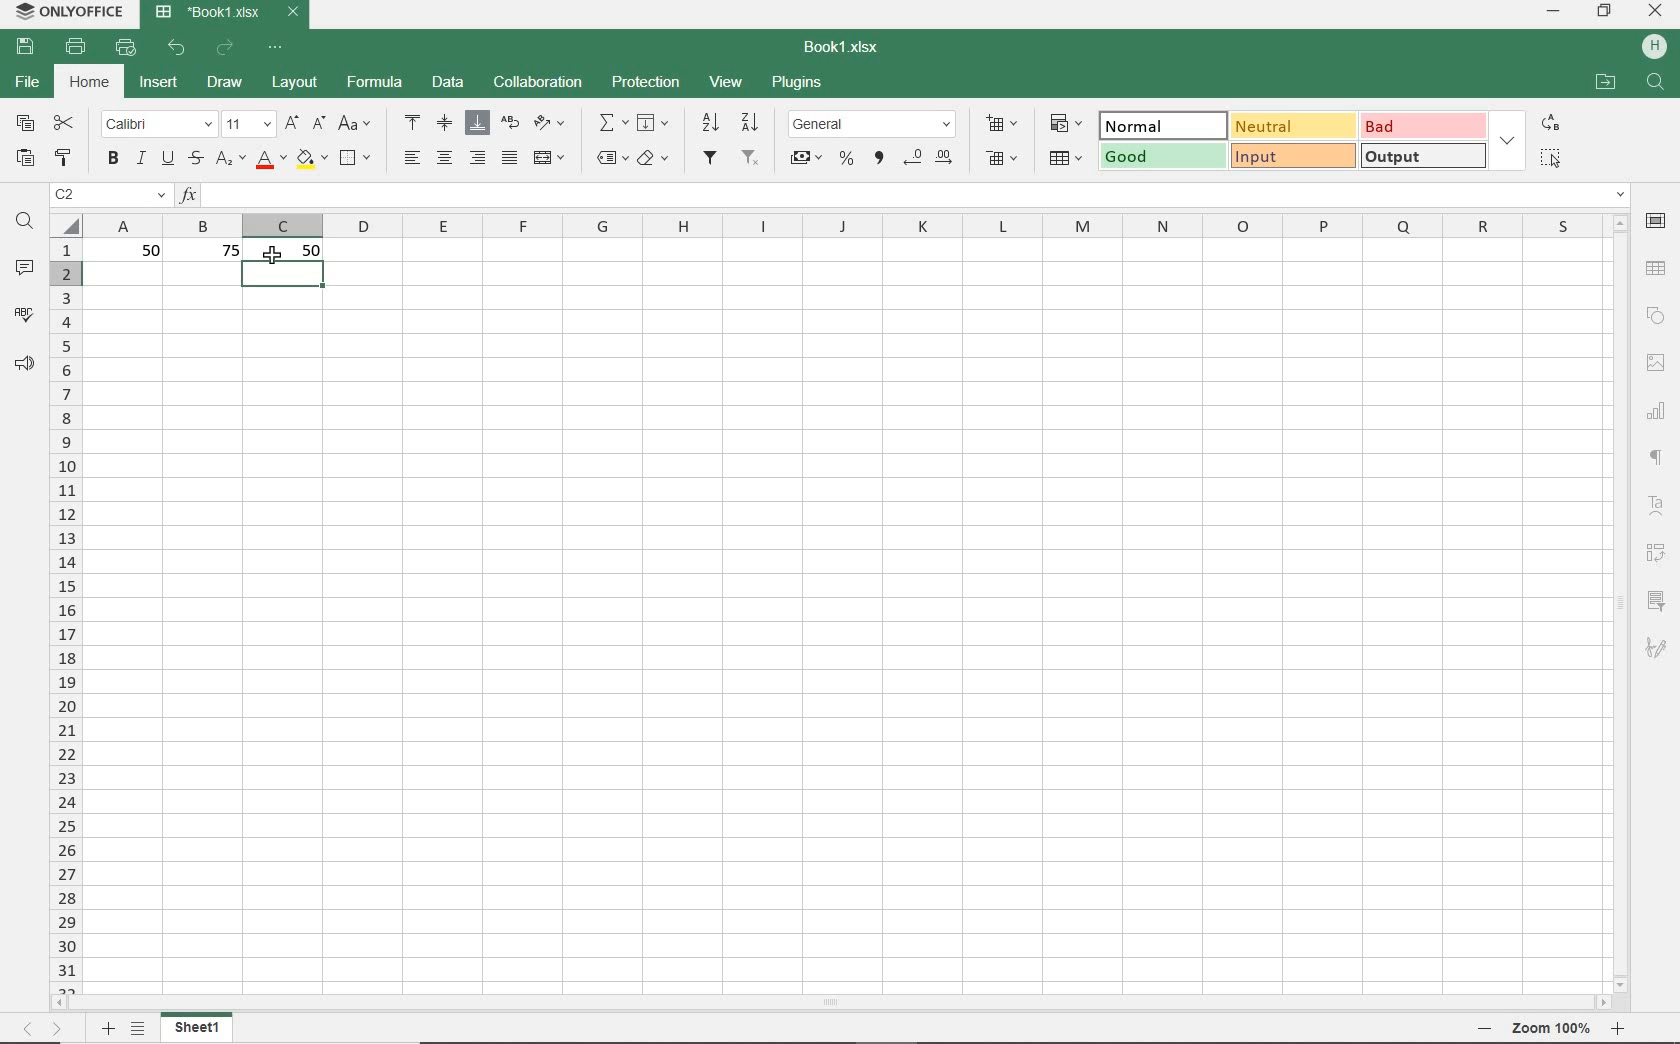  What do you see at coordinates (168, 161) in the screenshot?
I see `underline` at bounding box center [168, 161].